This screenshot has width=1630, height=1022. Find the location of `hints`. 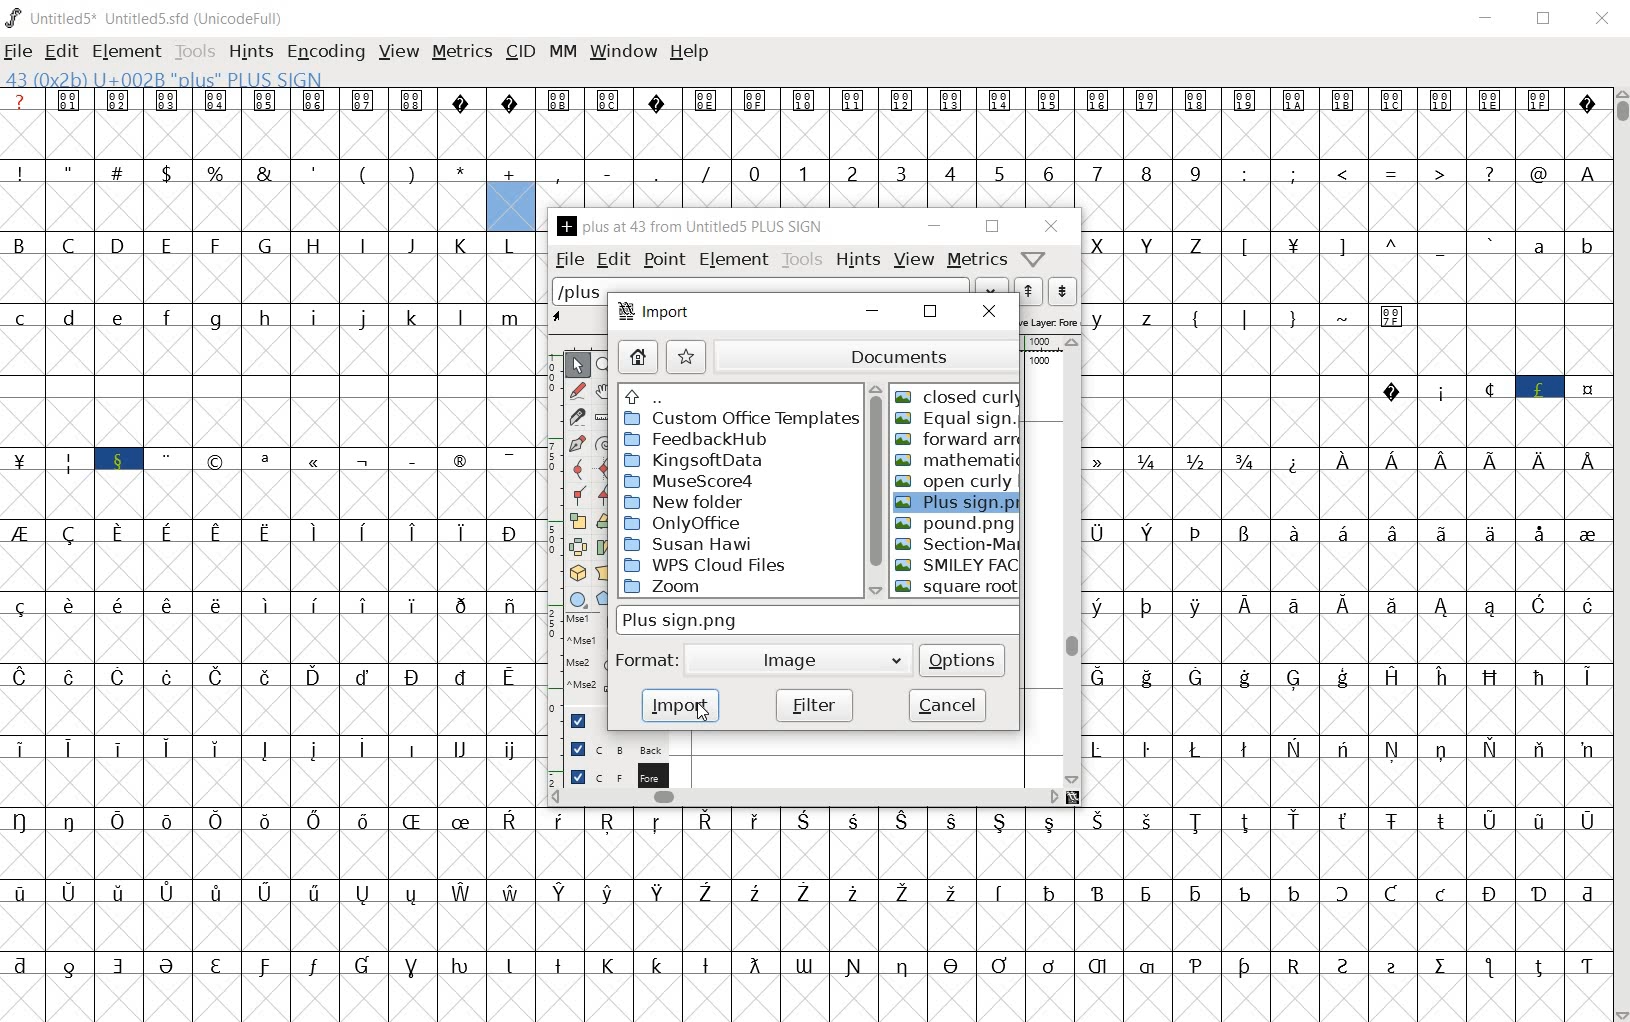

hints is located at coordinates (858, 262).